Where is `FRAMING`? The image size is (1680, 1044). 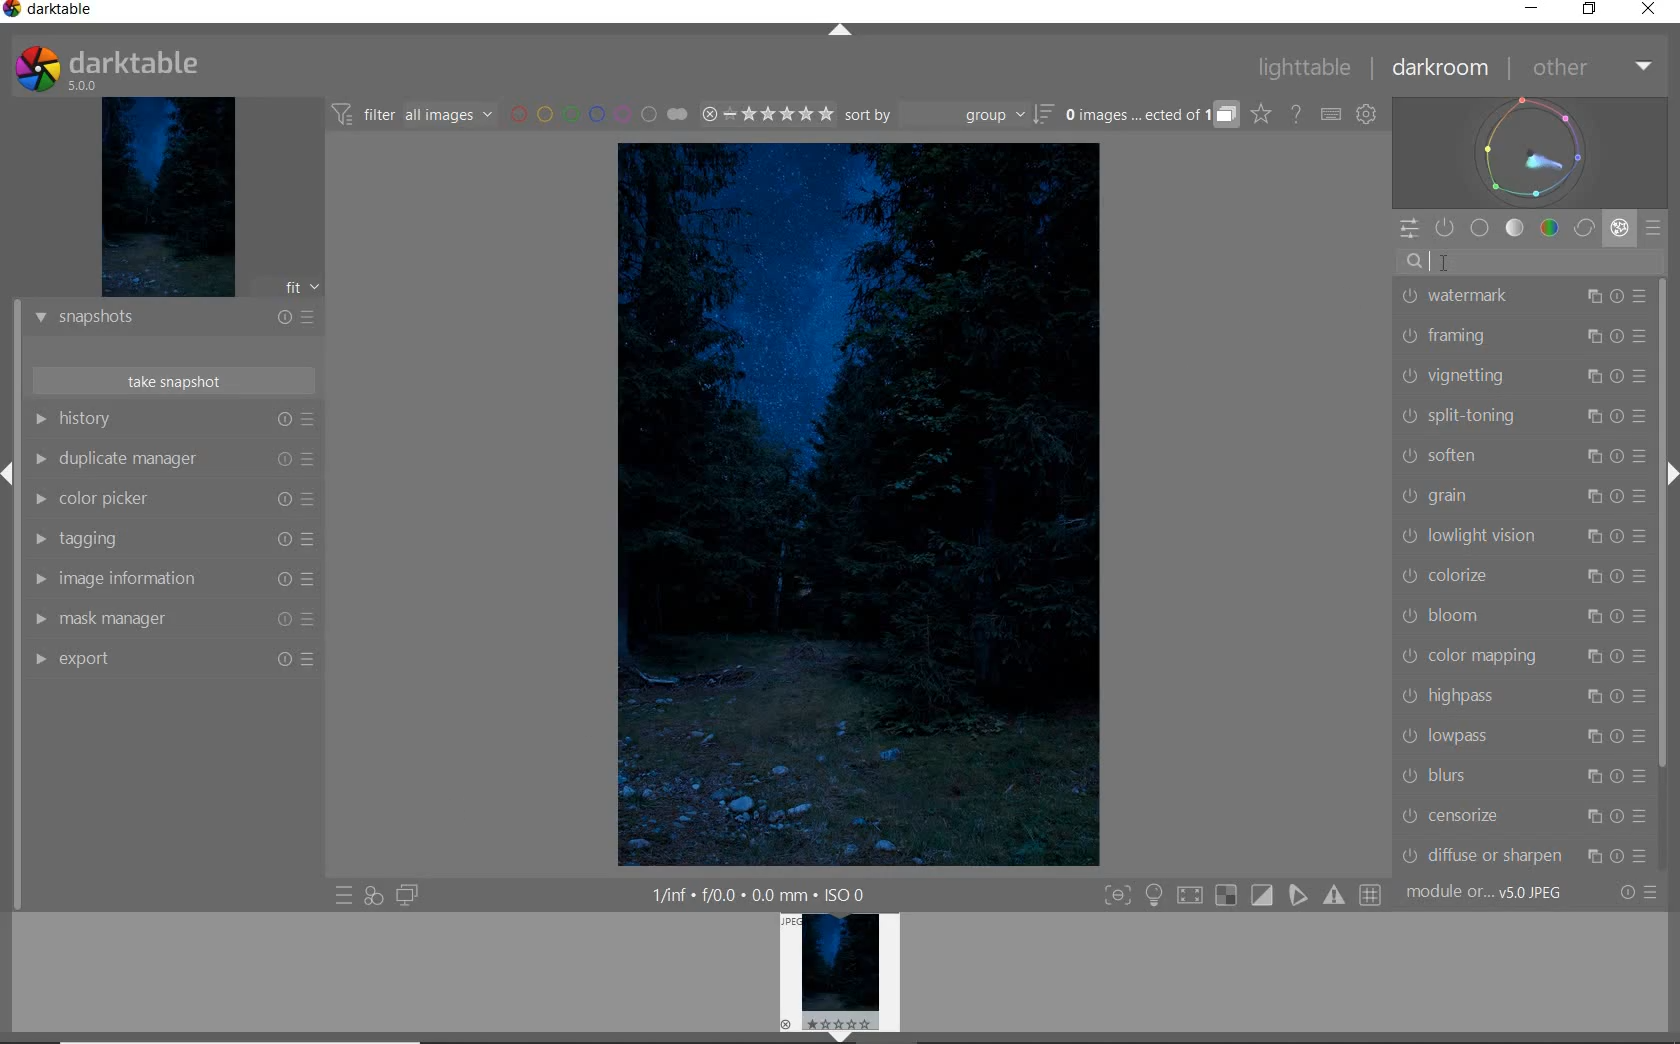 FRAMING is located at coordinates (1521, 339).